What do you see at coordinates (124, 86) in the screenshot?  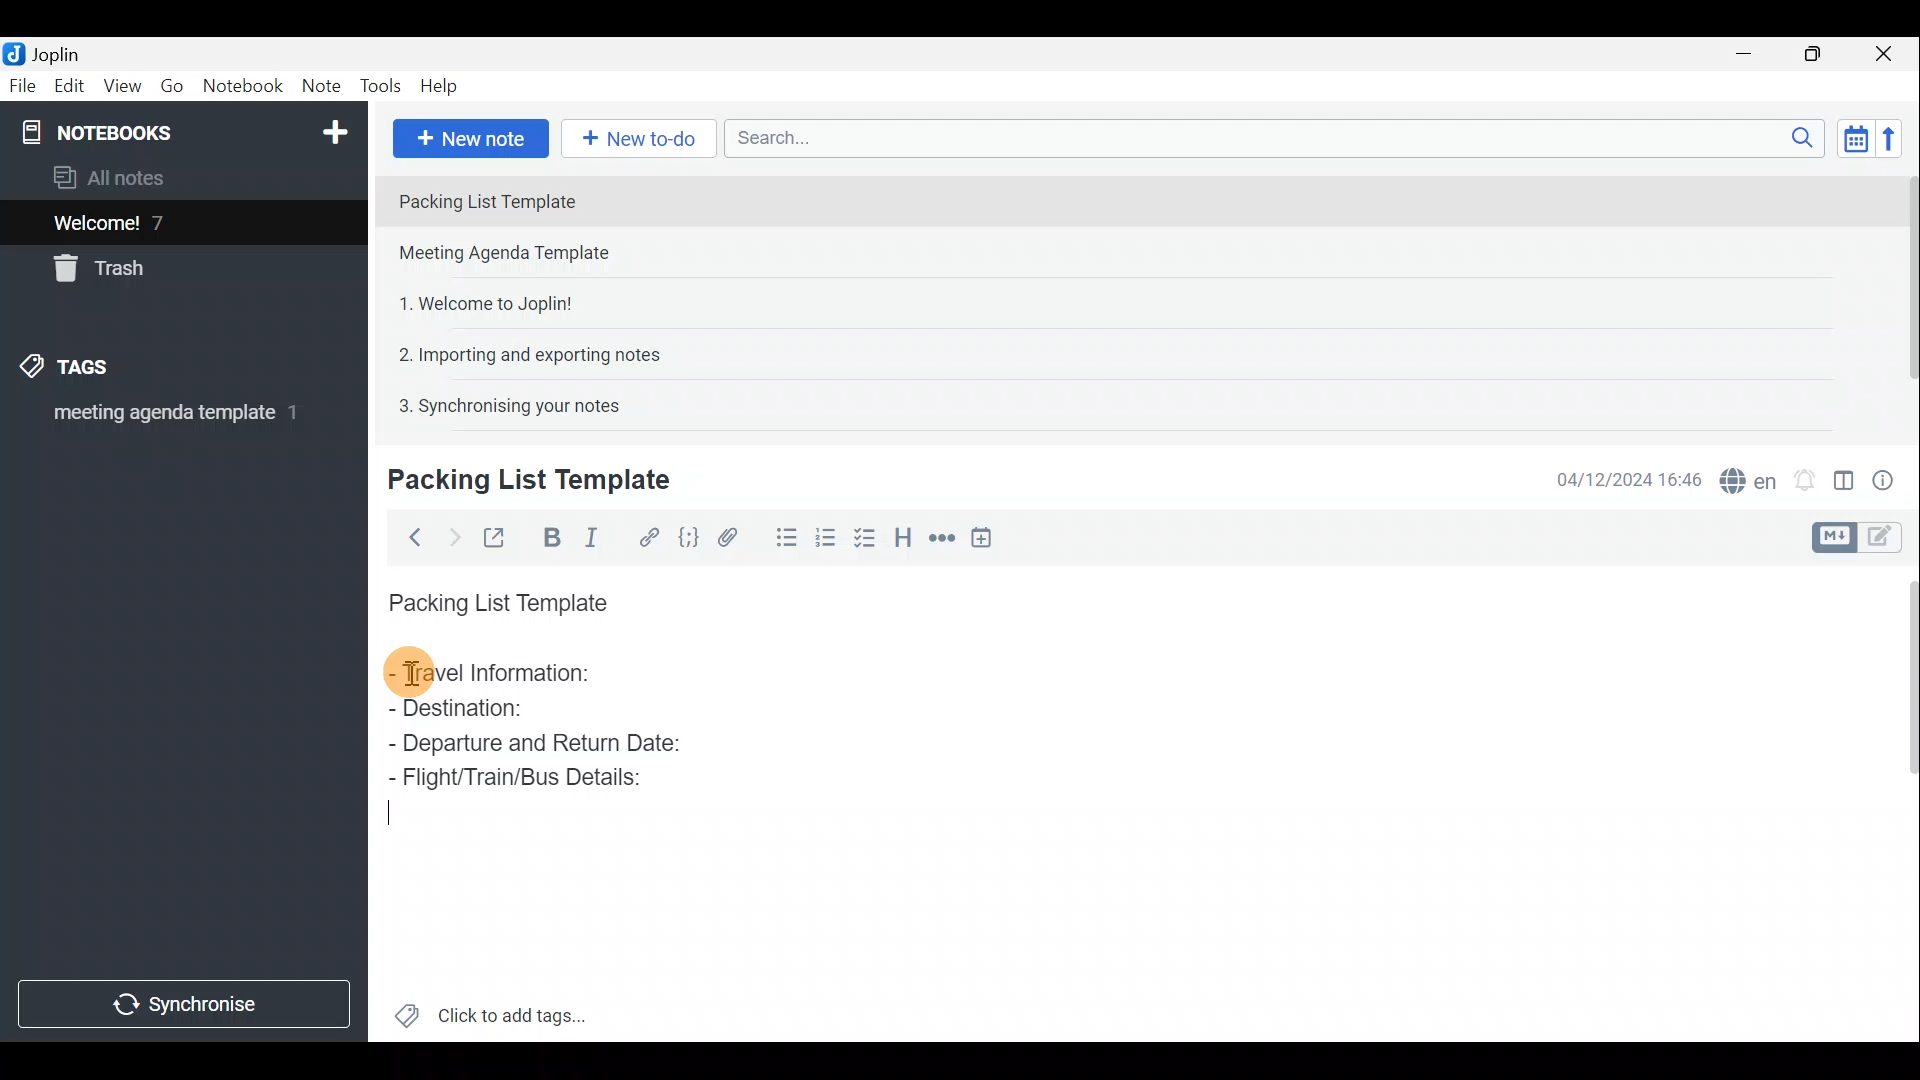 I see `View` at bounding box center [124, 86].